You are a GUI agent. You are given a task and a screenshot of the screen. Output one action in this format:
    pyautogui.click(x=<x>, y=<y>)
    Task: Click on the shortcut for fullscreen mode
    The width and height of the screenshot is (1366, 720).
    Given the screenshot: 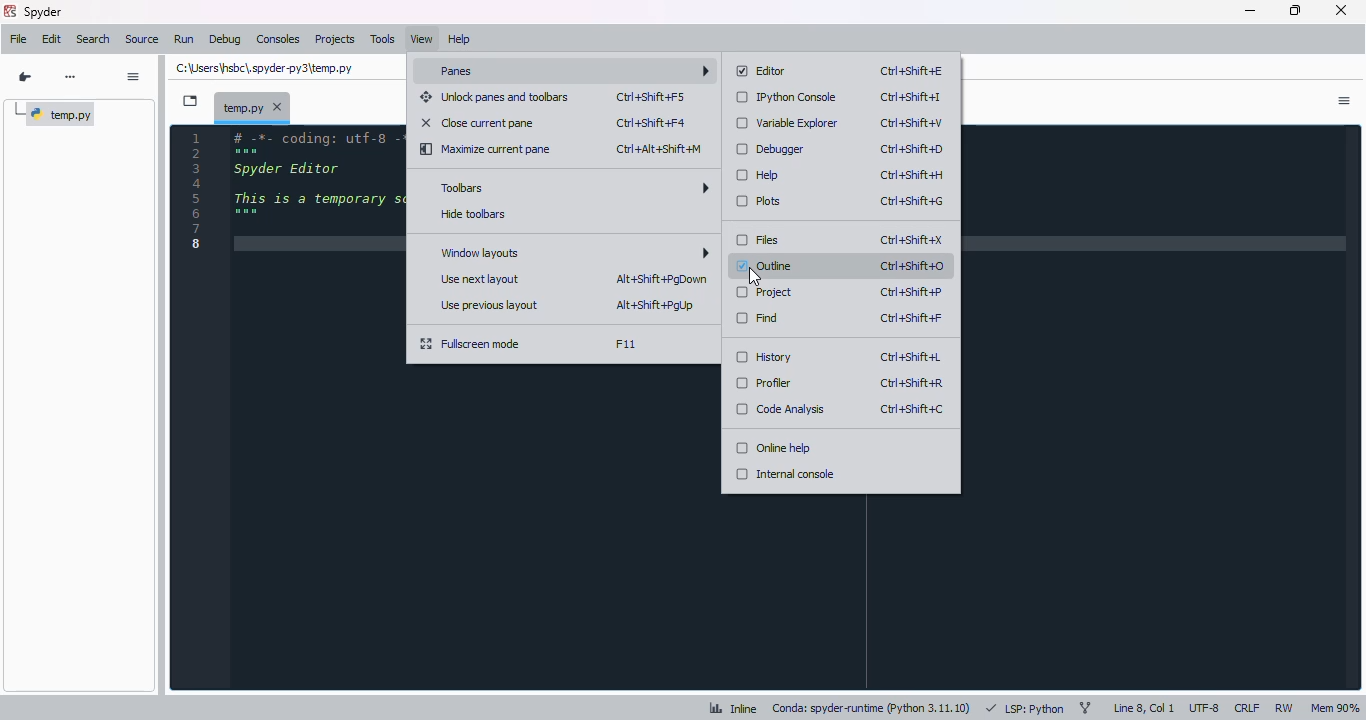 What is the action you would take?
    pyautogui.click(x=625, y=344)
    